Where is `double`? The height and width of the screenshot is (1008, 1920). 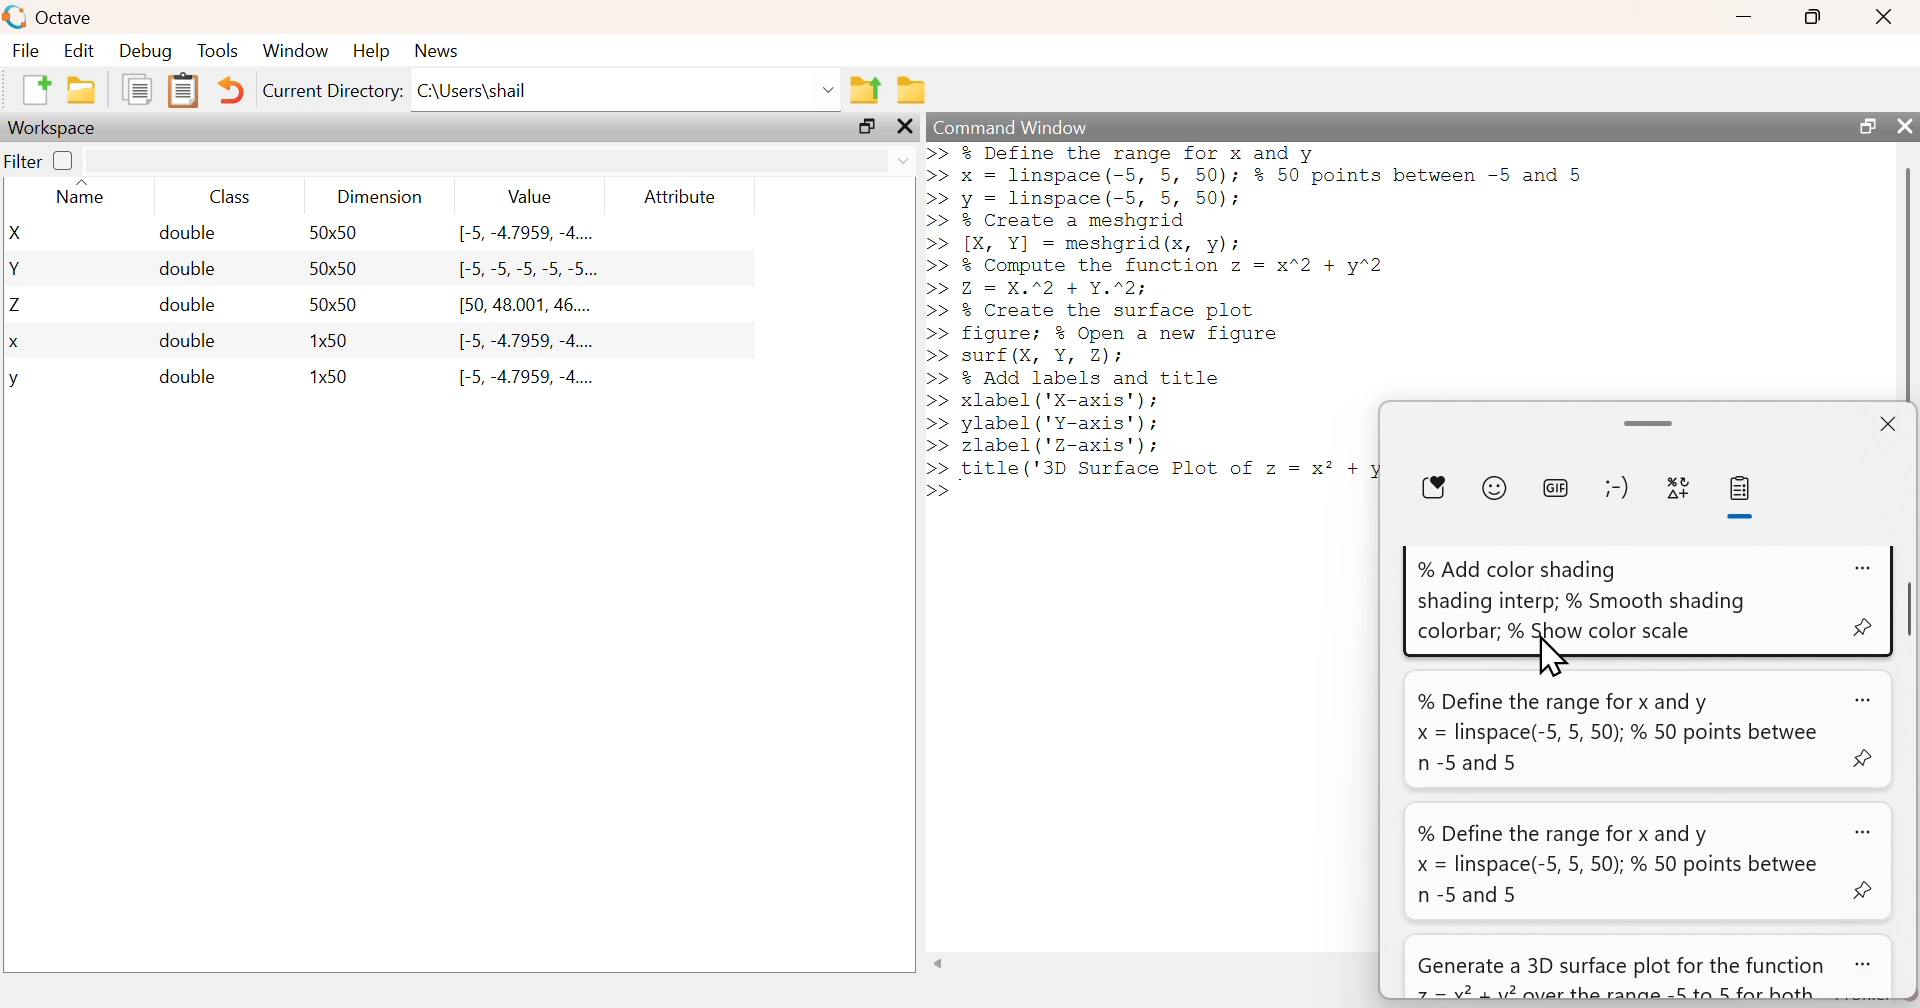 double is located at coordinates (189, 233).